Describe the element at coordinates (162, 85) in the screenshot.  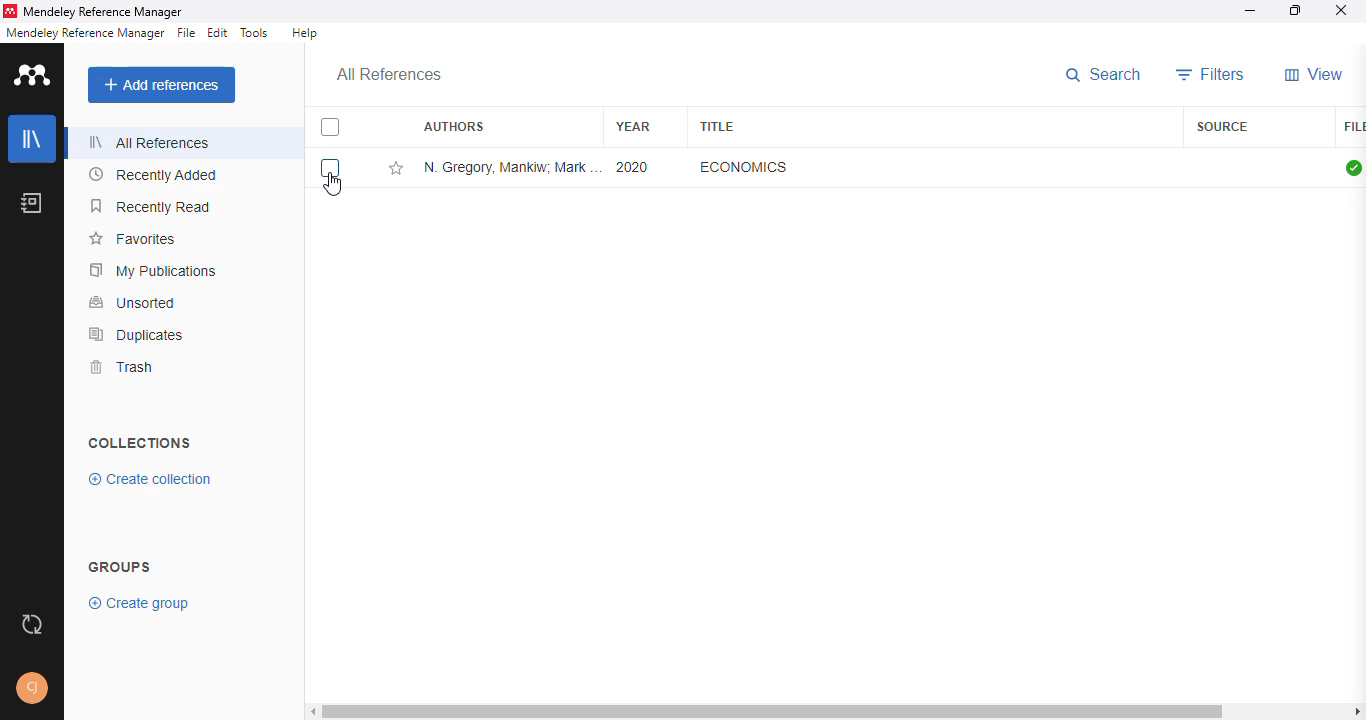
I see `add references` at that location.